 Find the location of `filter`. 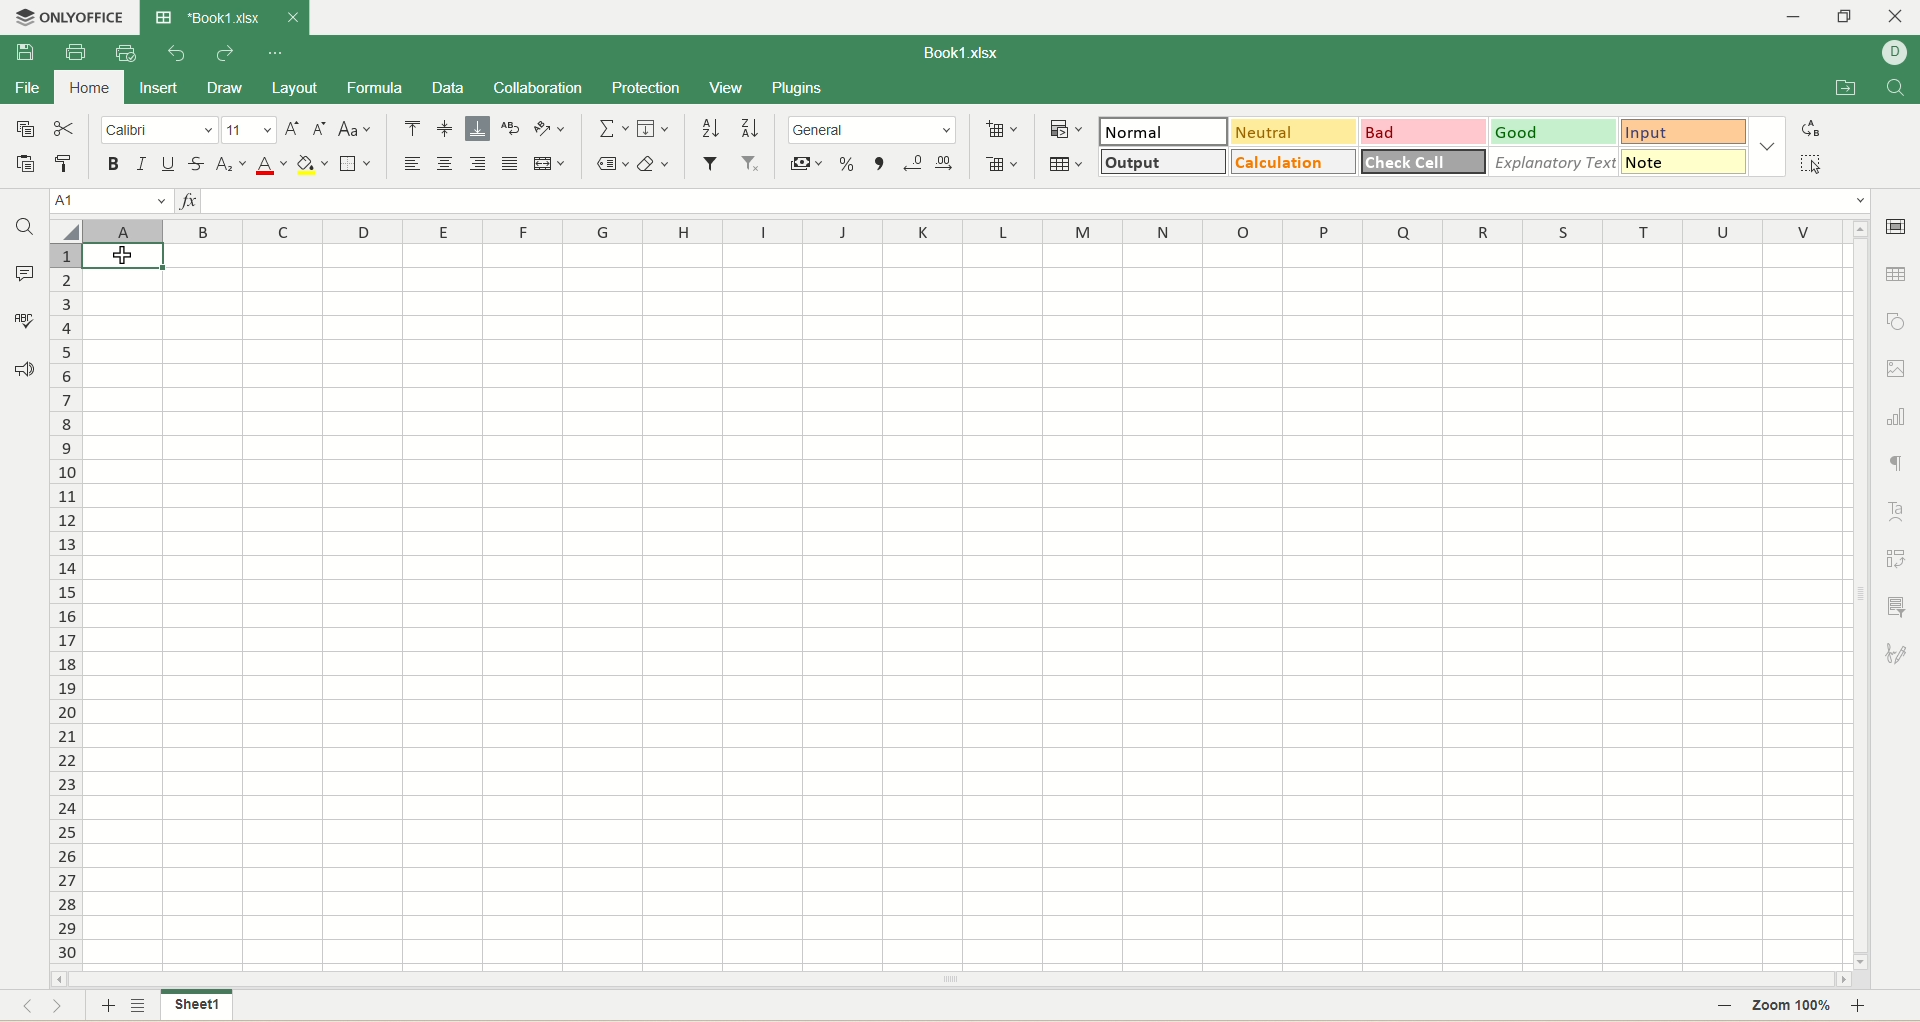

filter is located at coordinates (710, 162).